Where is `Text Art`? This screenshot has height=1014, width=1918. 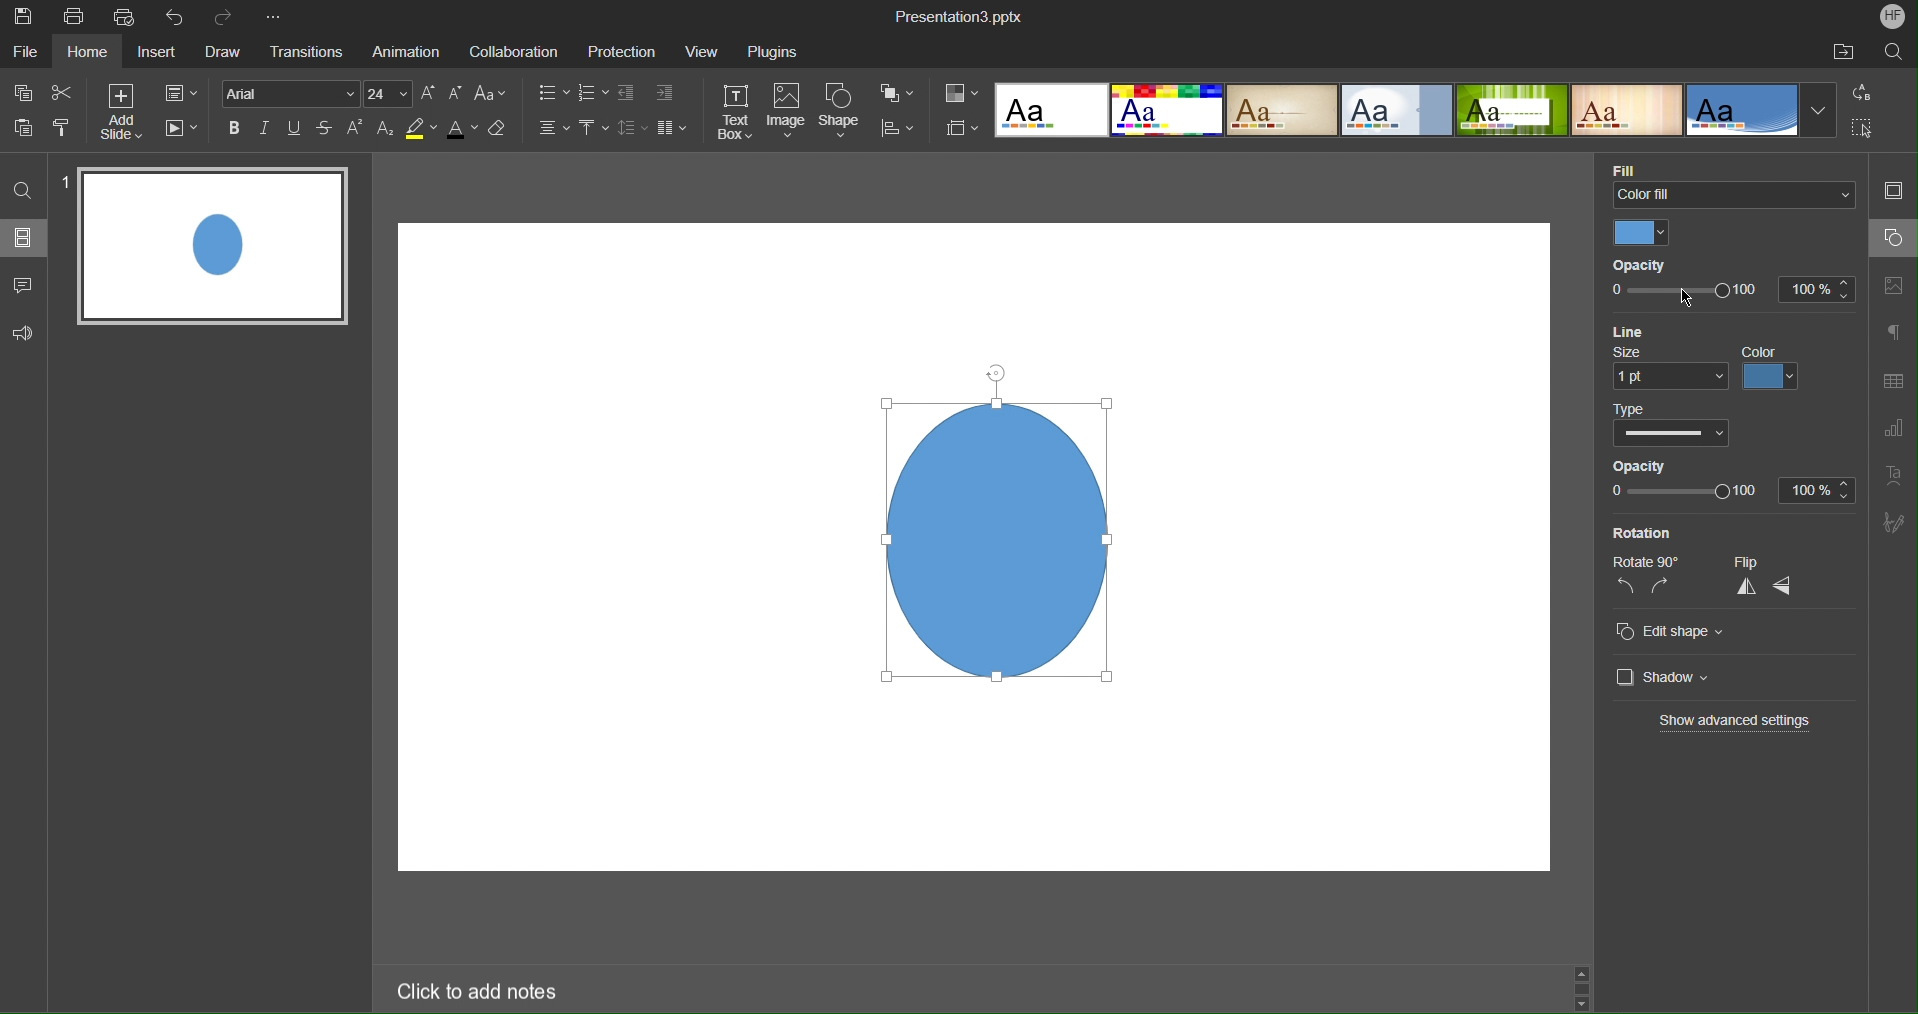 Text Art is located at coordinates (1895, 477).